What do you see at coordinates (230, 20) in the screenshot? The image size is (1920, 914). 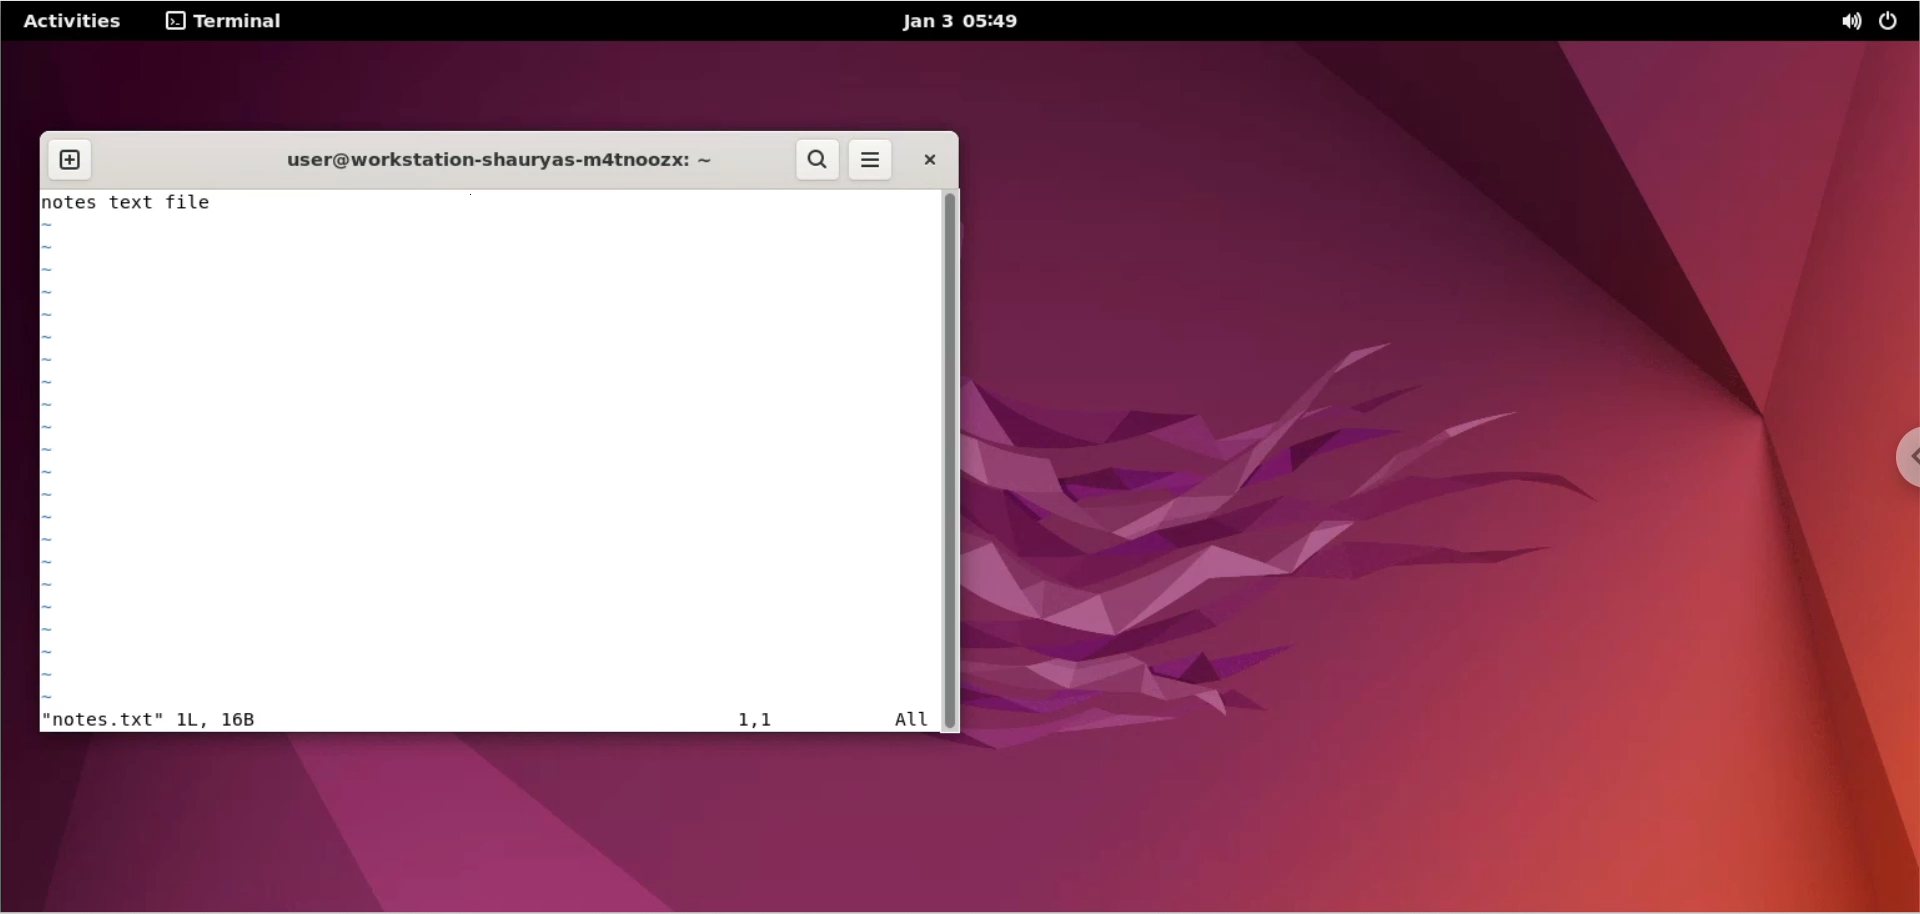 I see `terminal` at bounding box center [230, 20].